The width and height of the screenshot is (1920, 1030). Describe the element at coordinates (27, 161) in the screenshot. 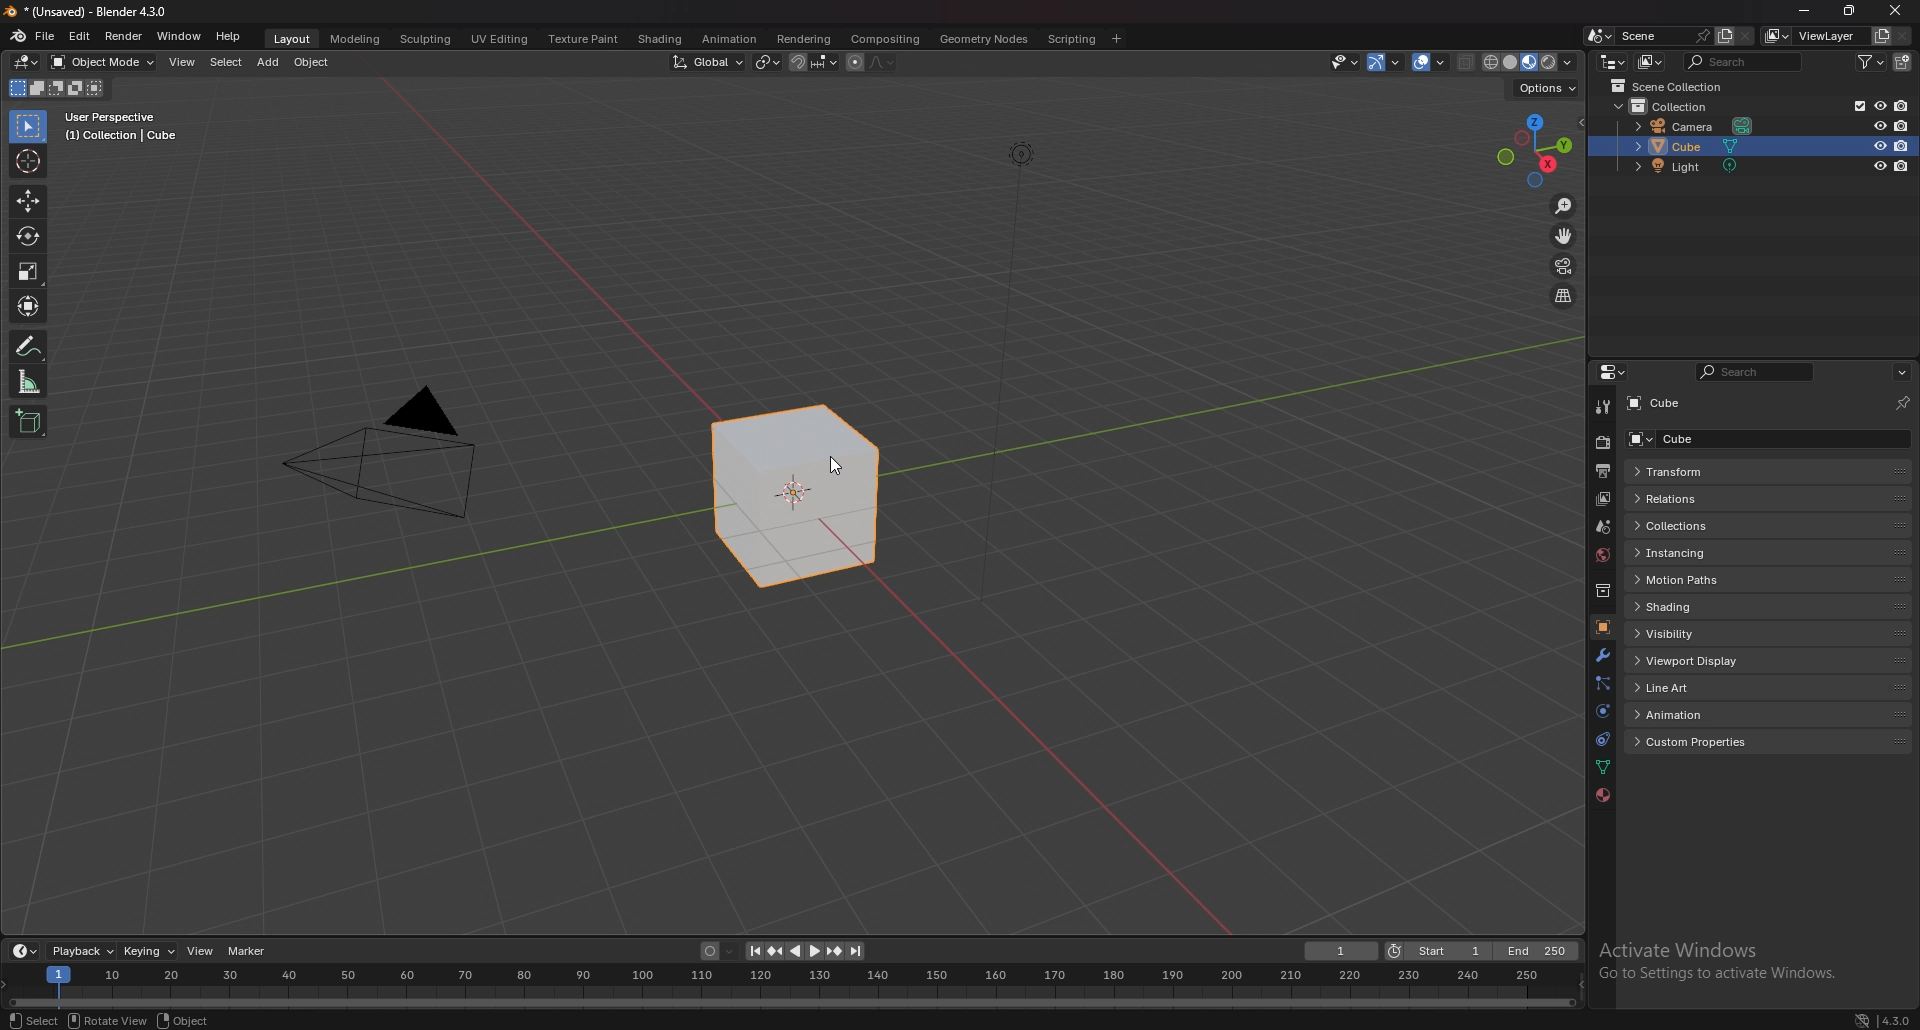

I see `cursor` at that location.